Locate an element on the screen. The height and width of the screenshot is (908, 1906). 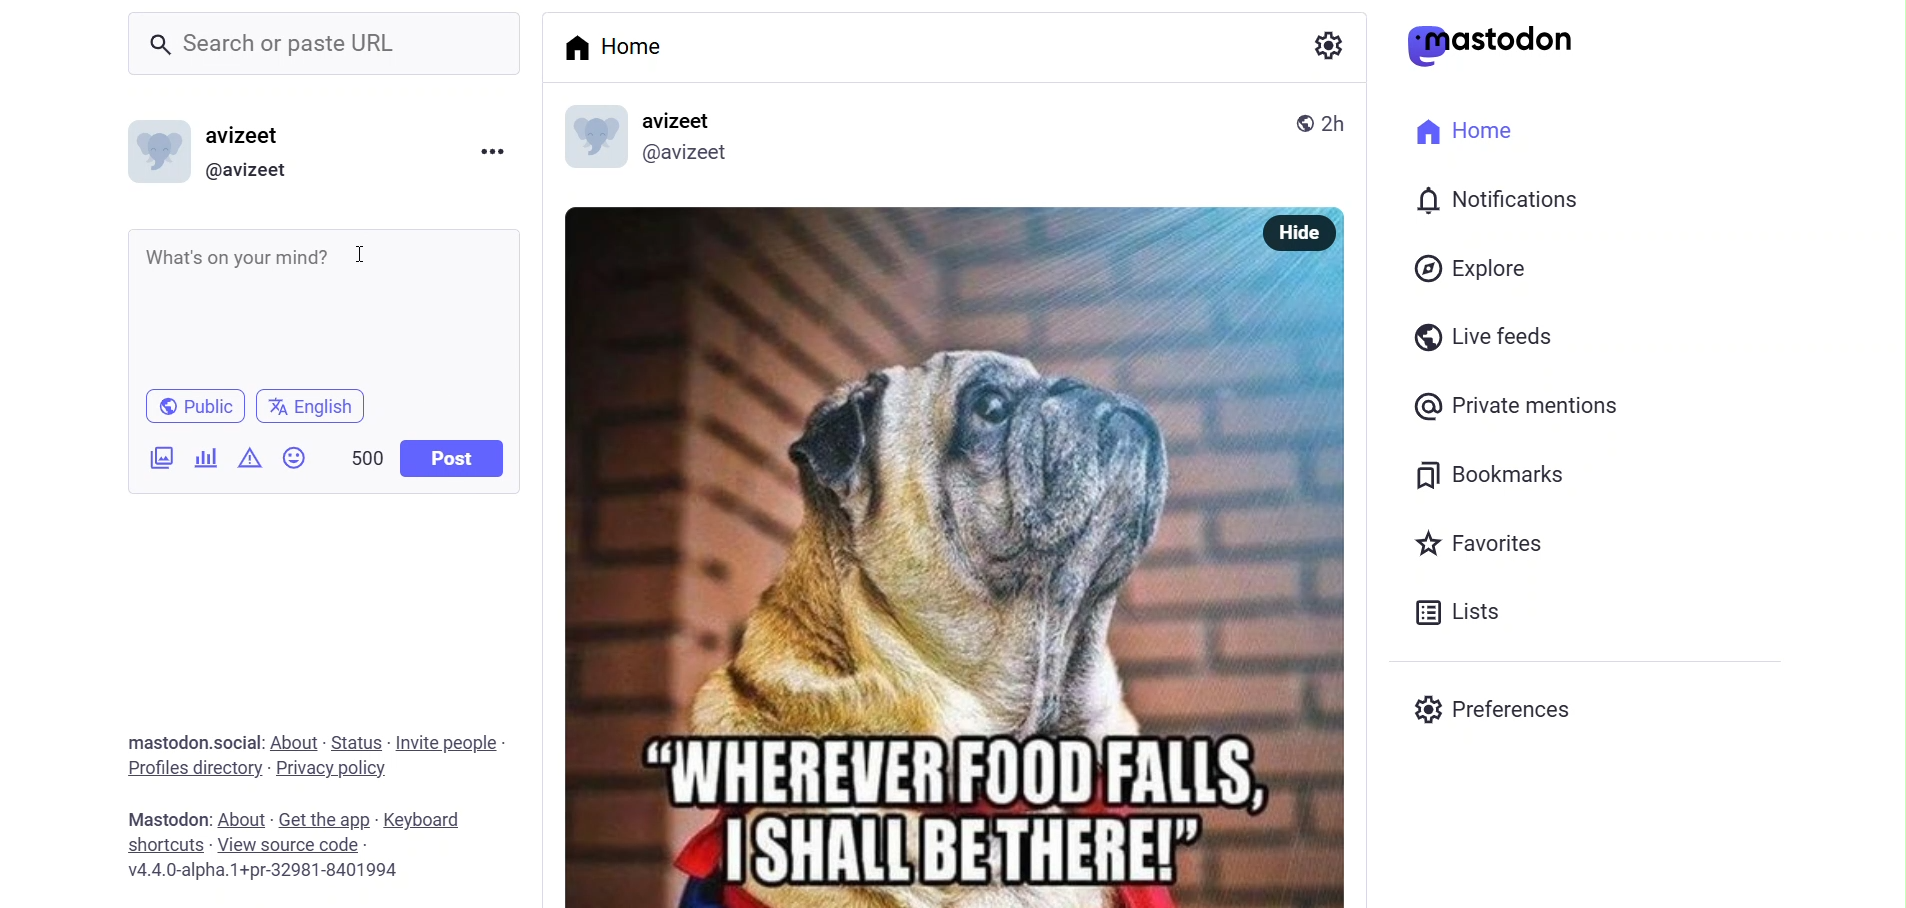
privacy policy is located at coordinates (331, 769).